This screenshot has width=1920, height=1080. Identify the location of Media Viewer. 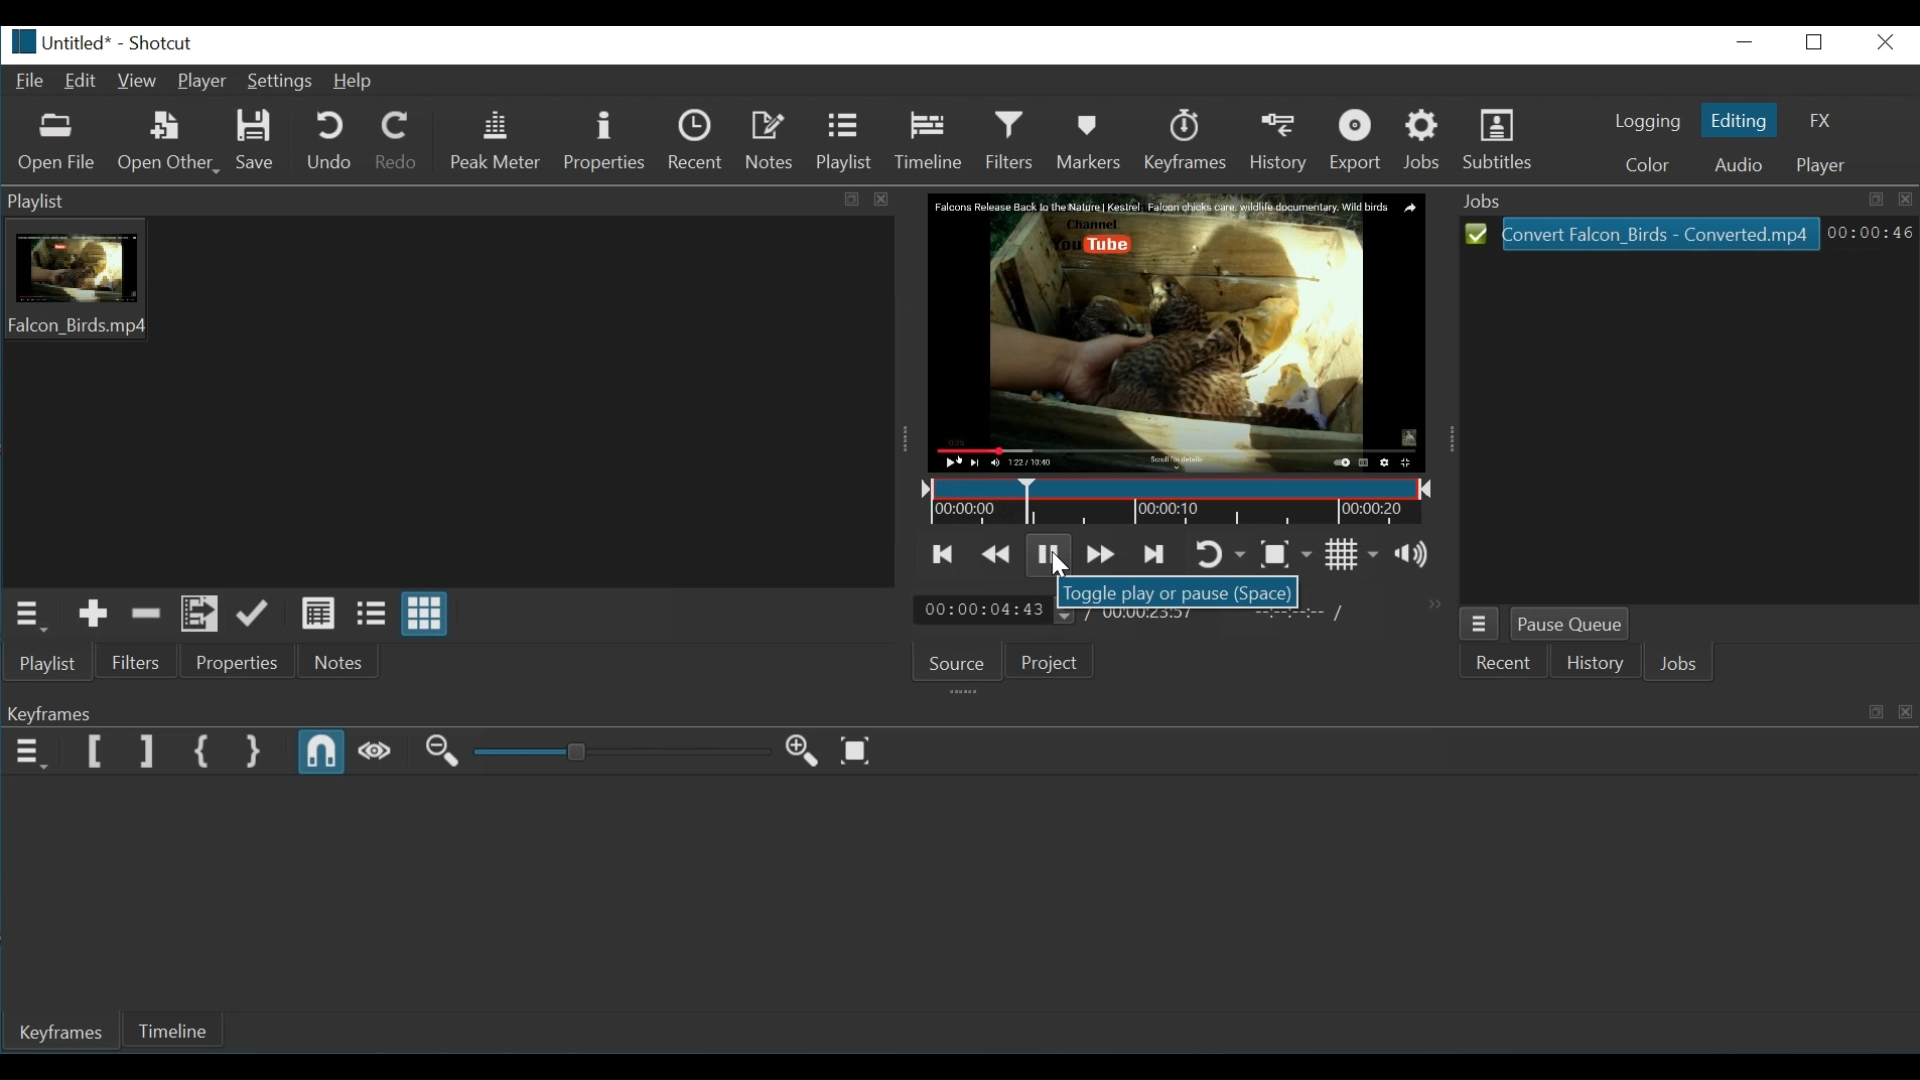
(1177, 331).